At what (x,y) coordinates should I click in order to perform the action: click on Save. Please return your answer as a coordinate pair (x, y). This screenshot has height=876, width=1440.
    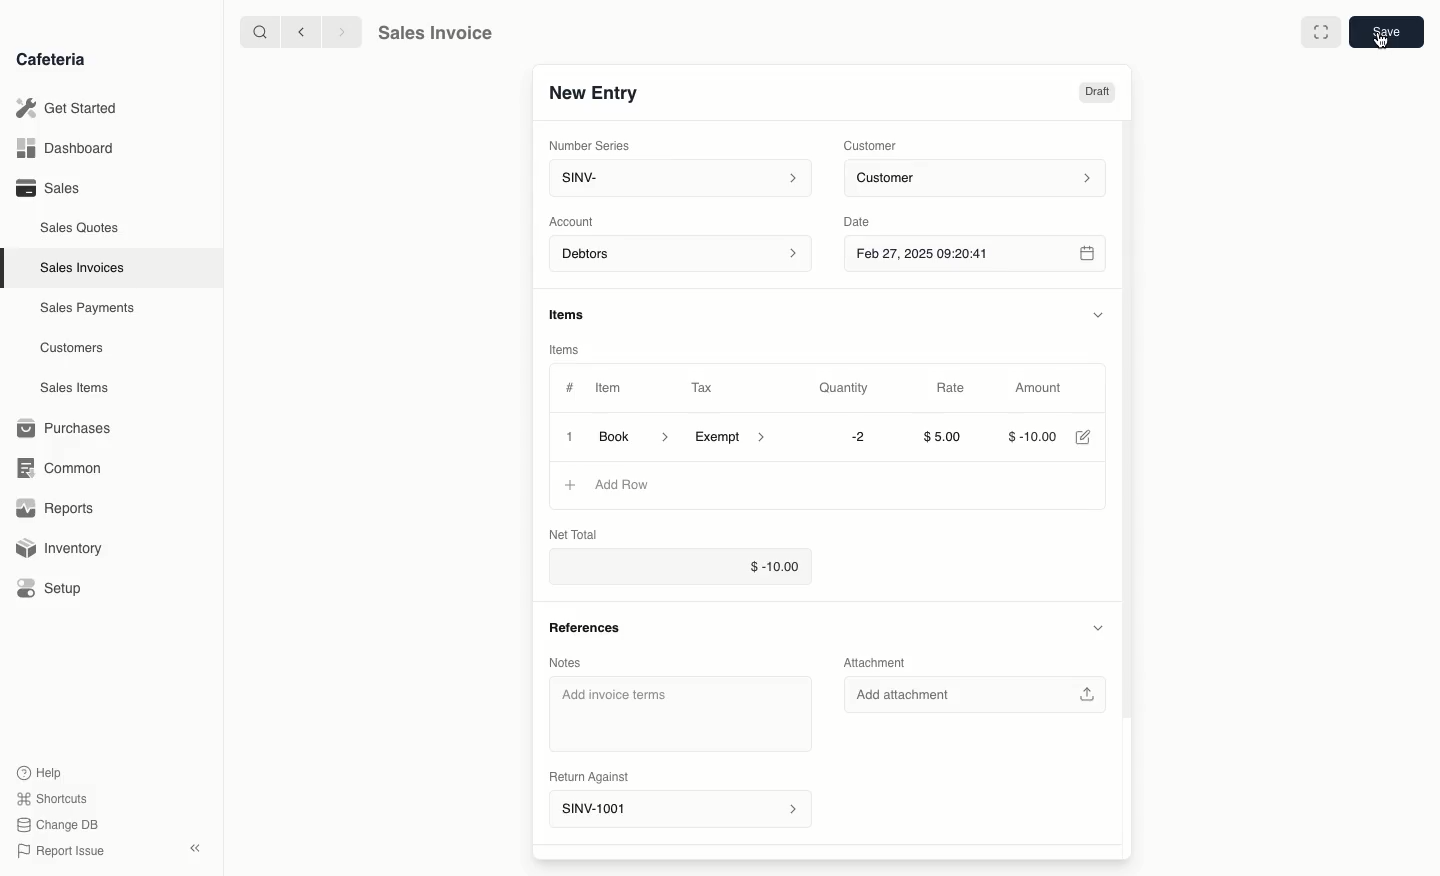
    Looking at the image, I should click on (1387, 30).